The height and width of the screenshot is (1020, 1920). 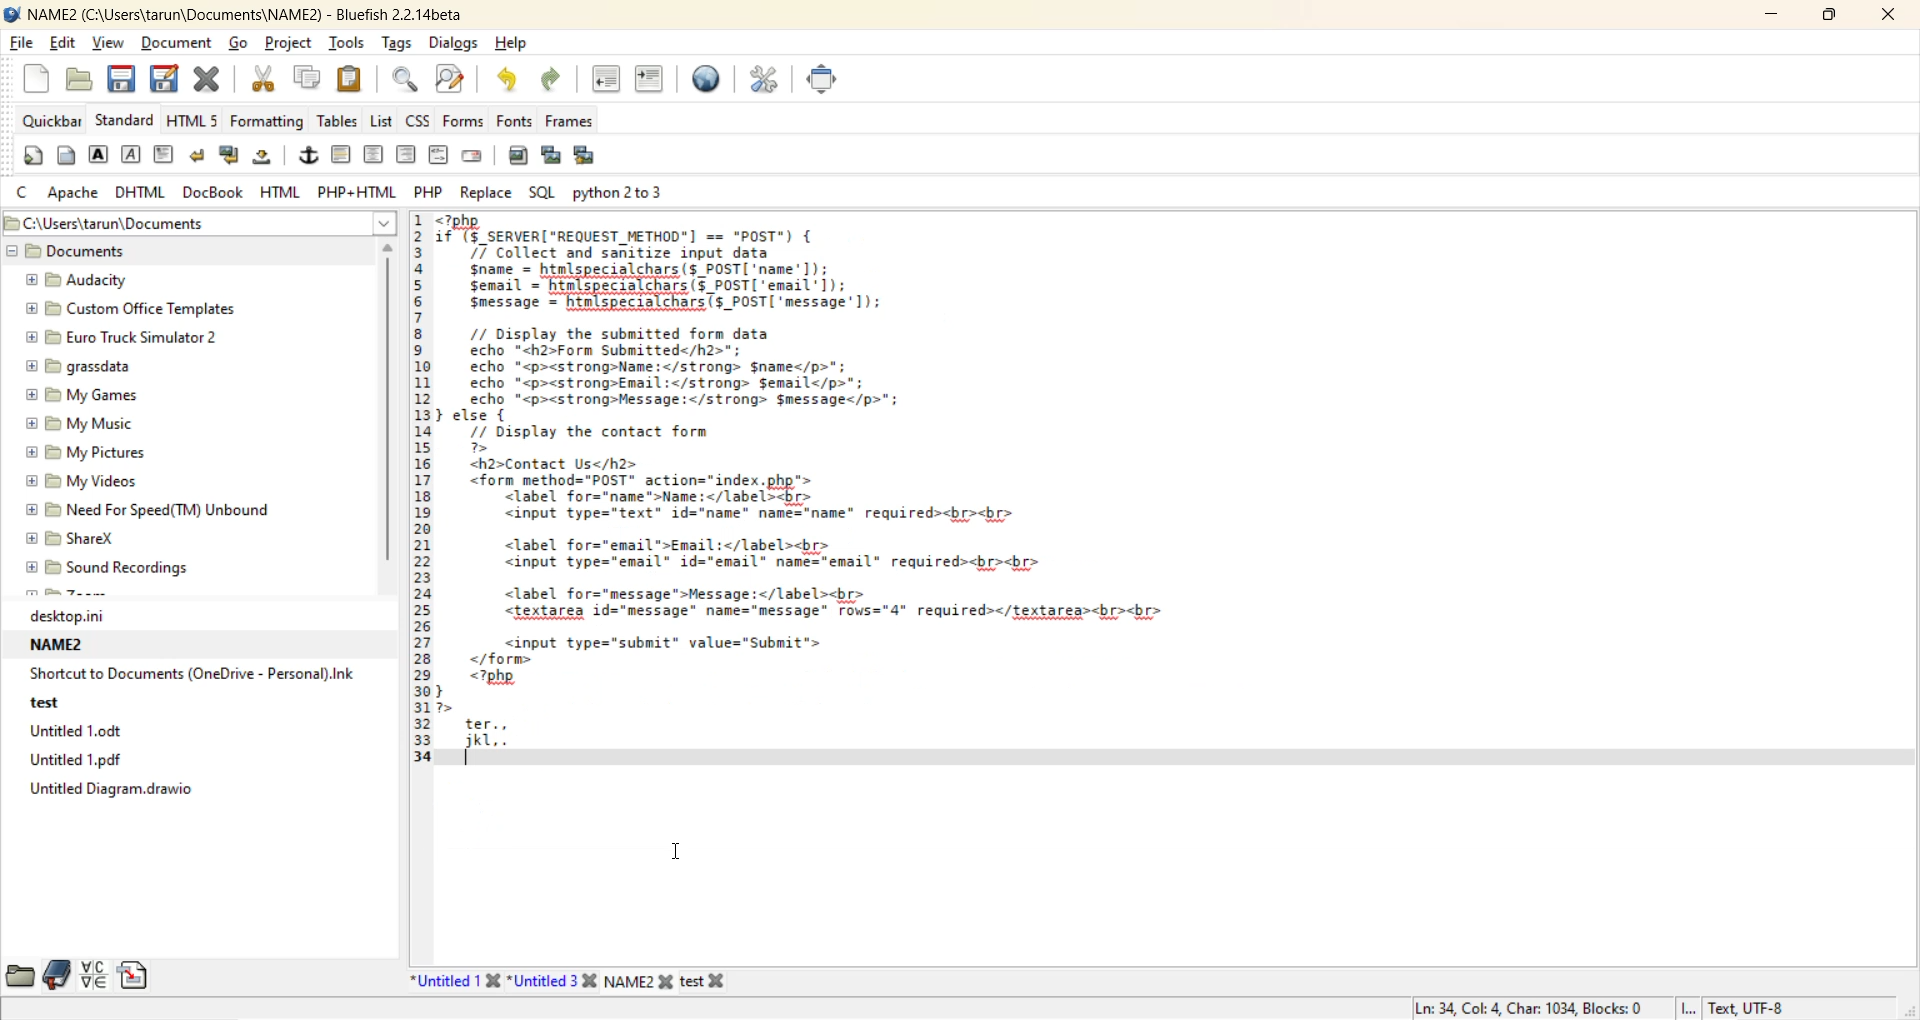 What do you see at coordinates (267, 80) in the screenshot?
I see `cut` at bounding box center [267, 80].